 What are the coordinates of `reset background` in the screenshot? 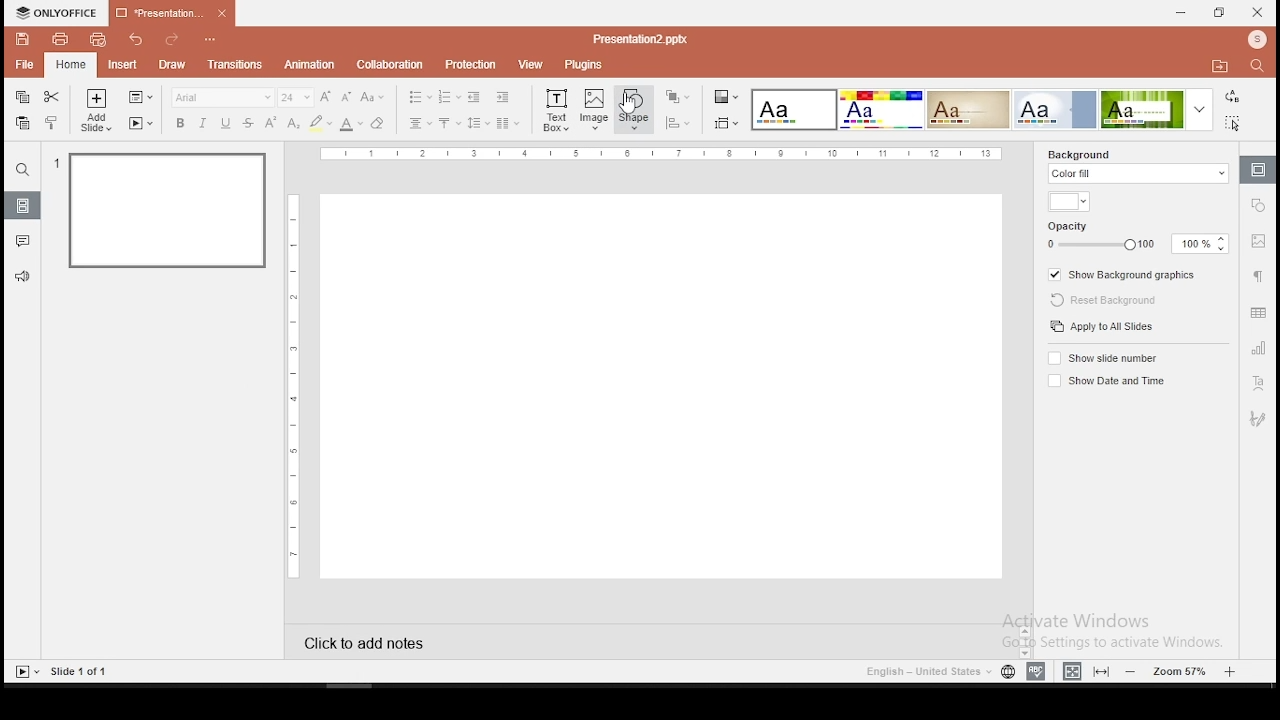 It's located at (1098, 297).